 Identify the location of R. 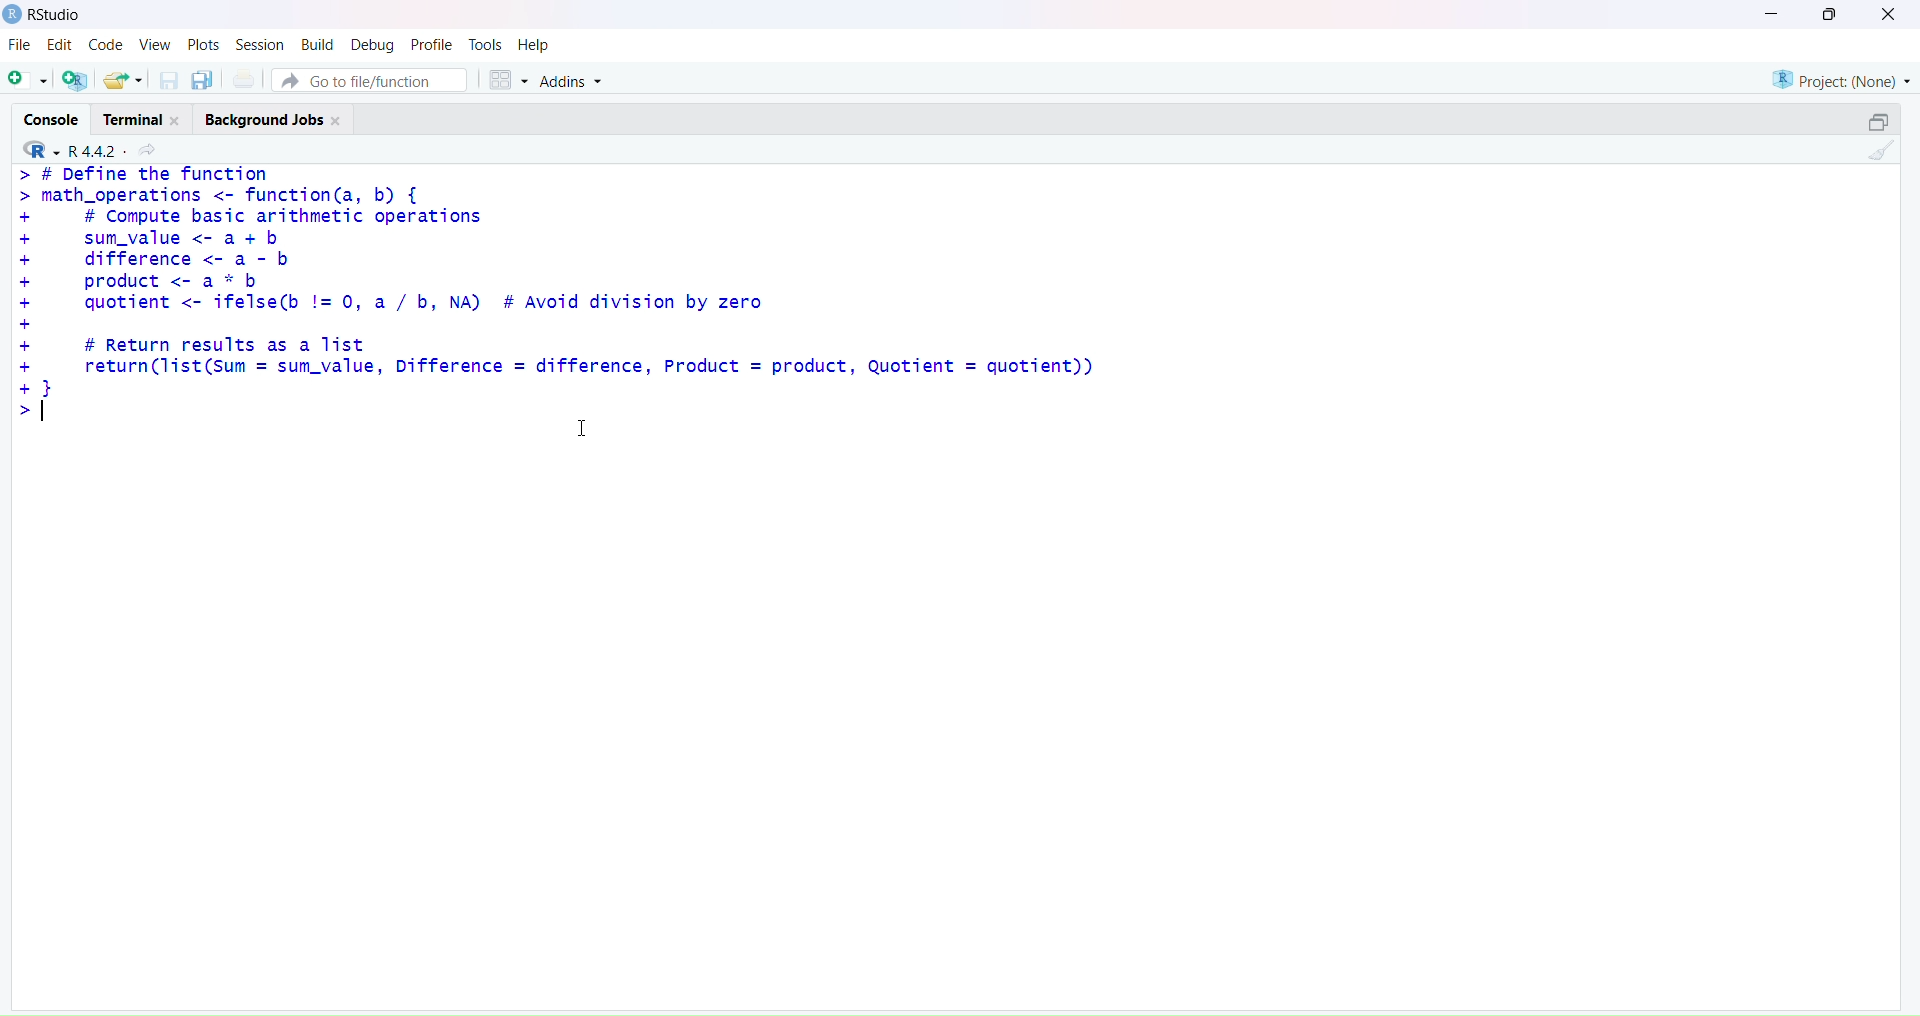
(36, 151).